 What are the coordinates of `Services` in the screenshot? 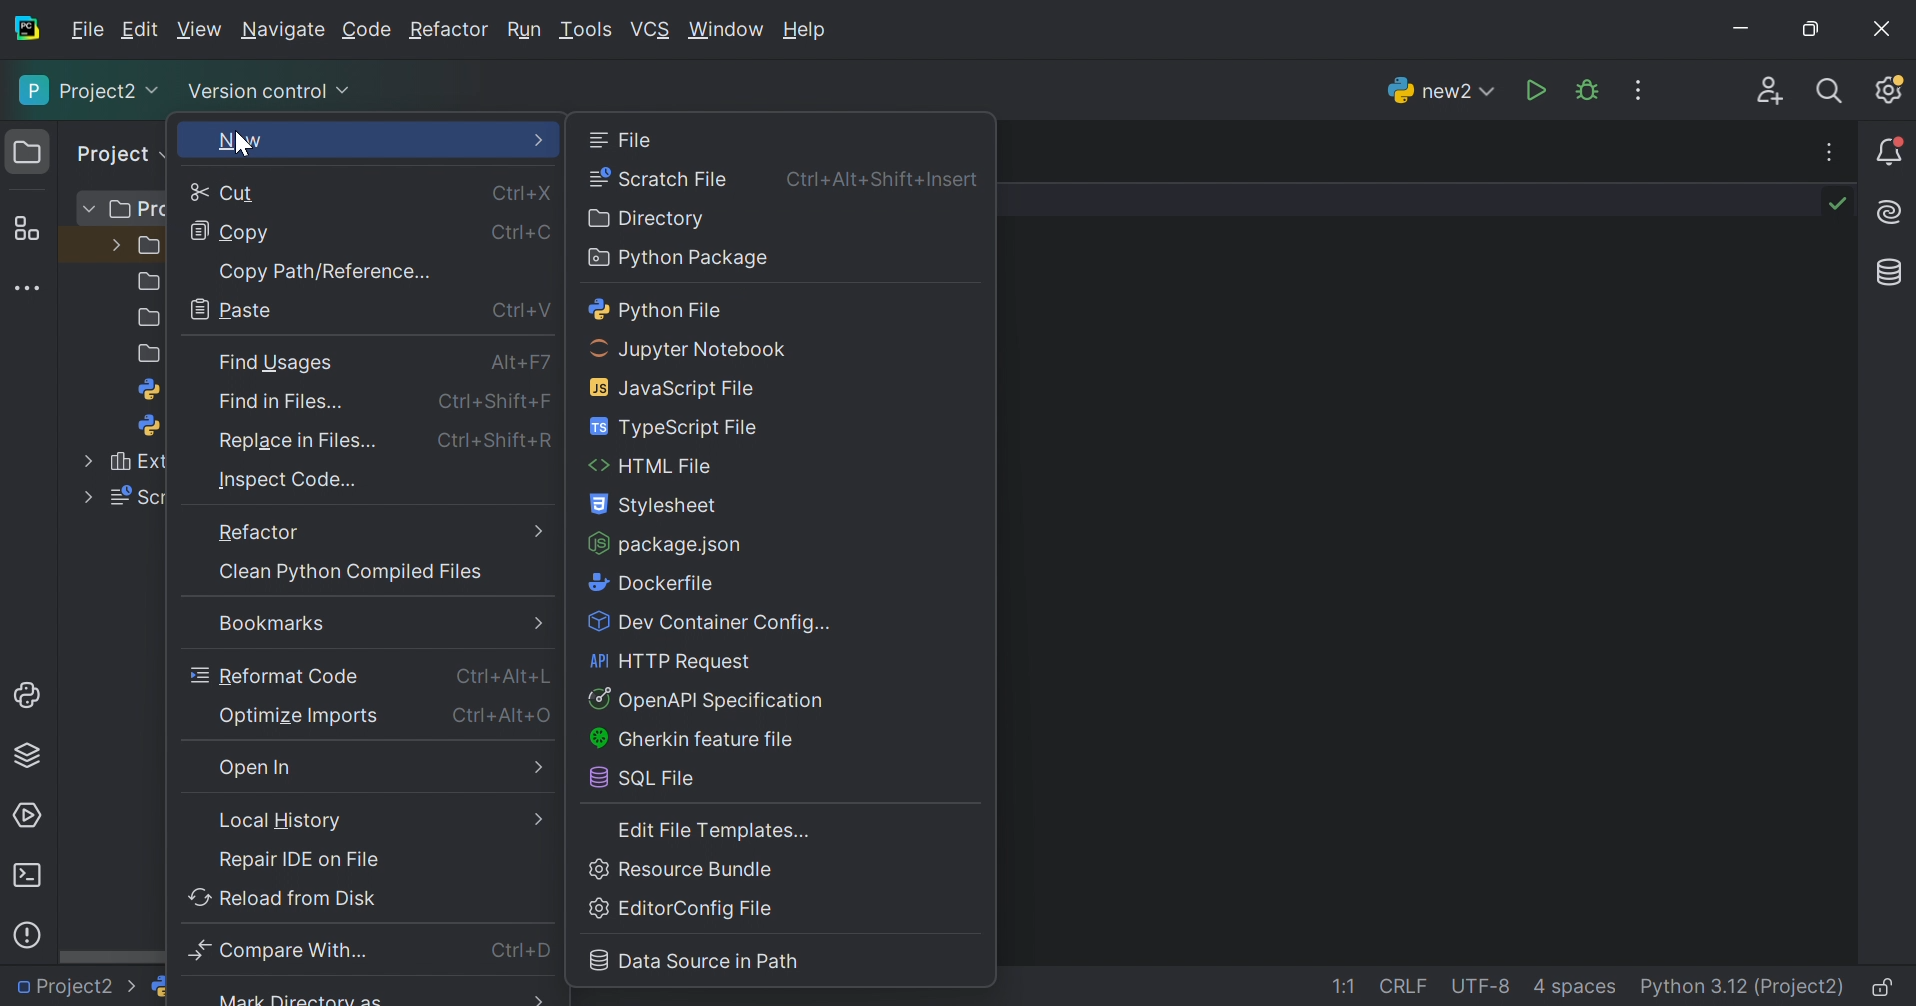 It's located at (29, 814).